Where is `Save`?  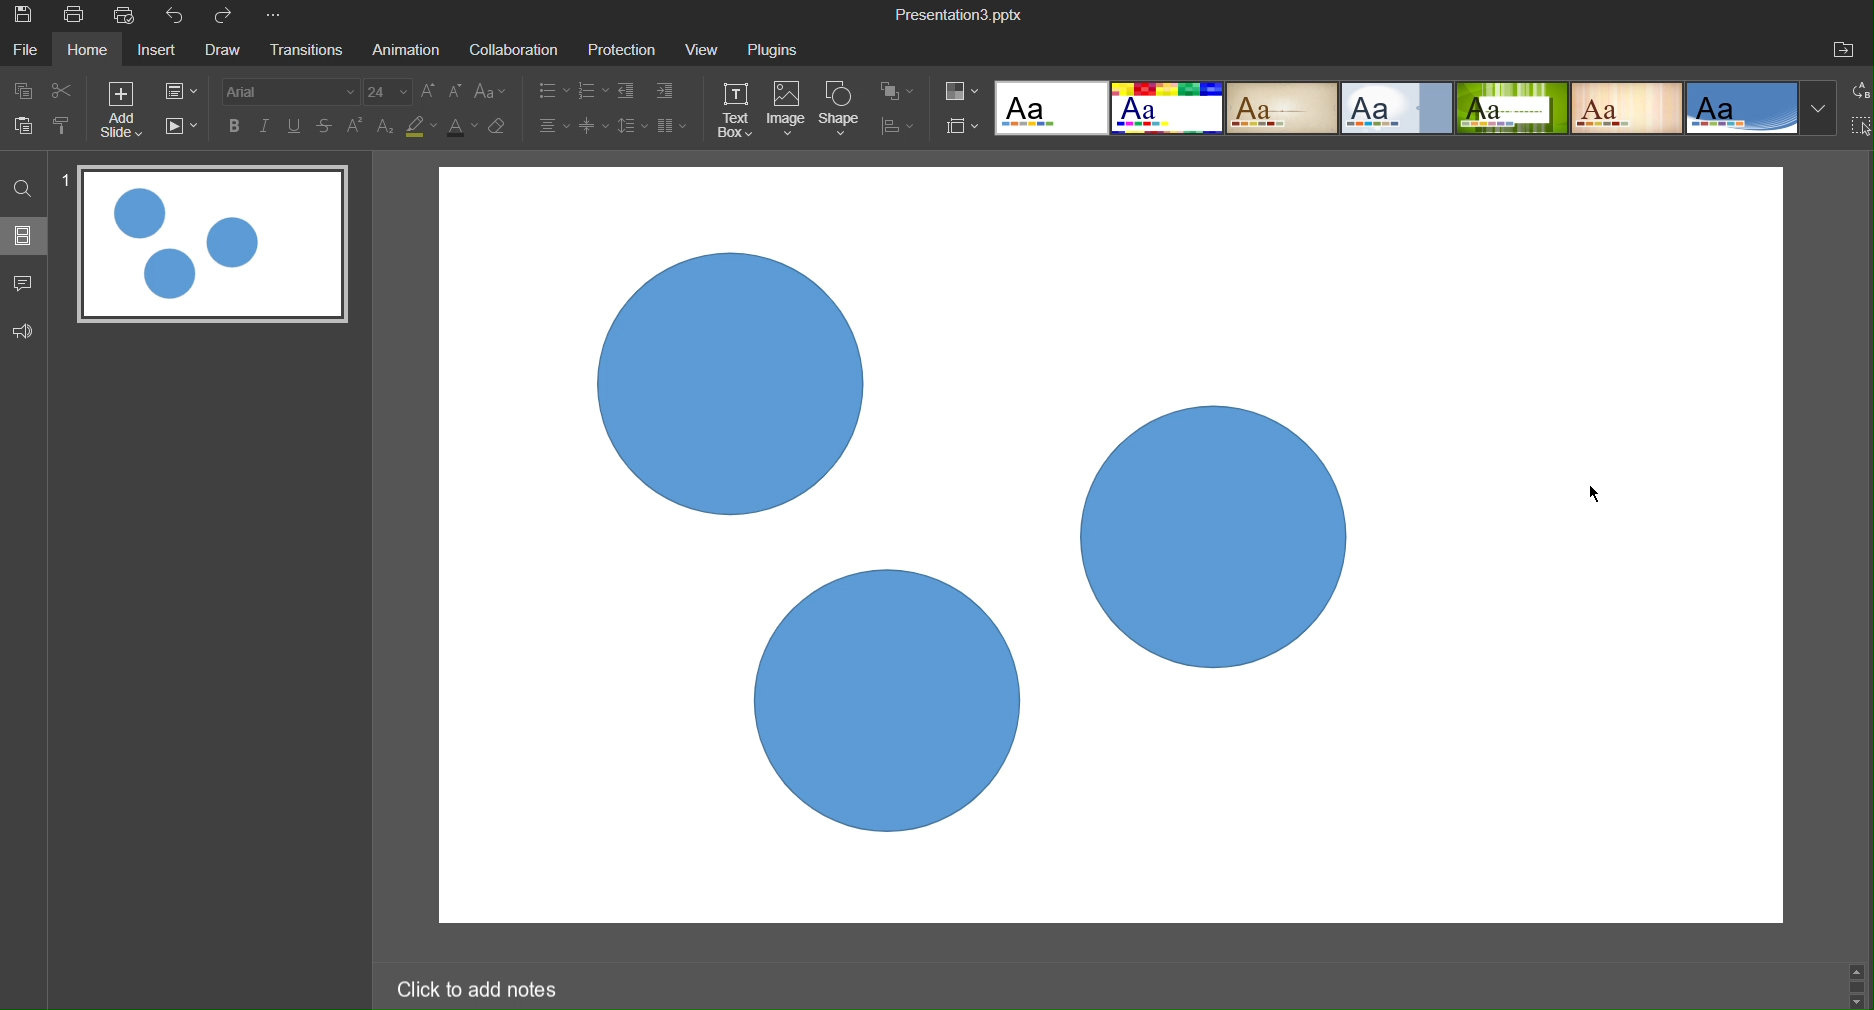 Save is located at coordinates (29, 19).